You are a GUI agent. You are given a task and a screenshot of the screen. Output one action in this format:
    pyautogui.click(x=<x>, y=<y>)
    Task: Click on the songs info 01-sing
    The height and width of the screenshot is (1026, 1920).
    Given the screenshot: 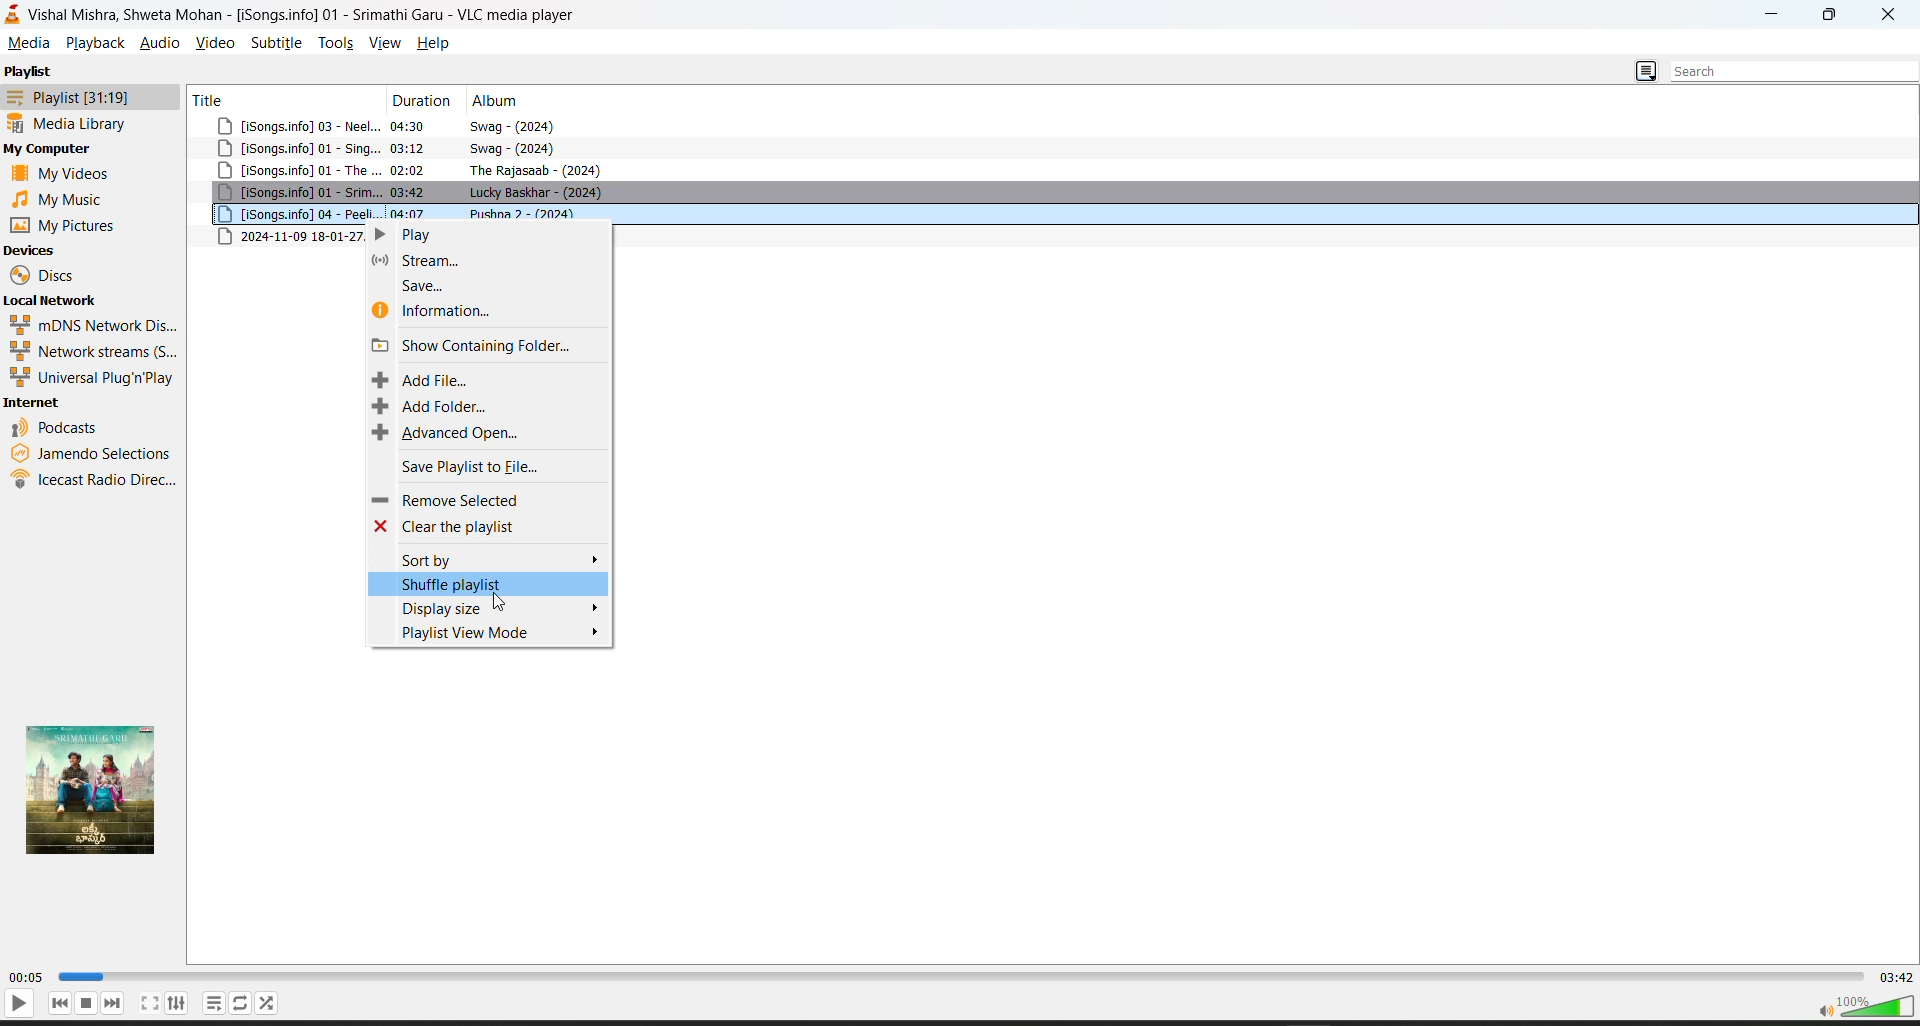 What is the action you would take?
    pyautogui.click(x=295, y=148)
    